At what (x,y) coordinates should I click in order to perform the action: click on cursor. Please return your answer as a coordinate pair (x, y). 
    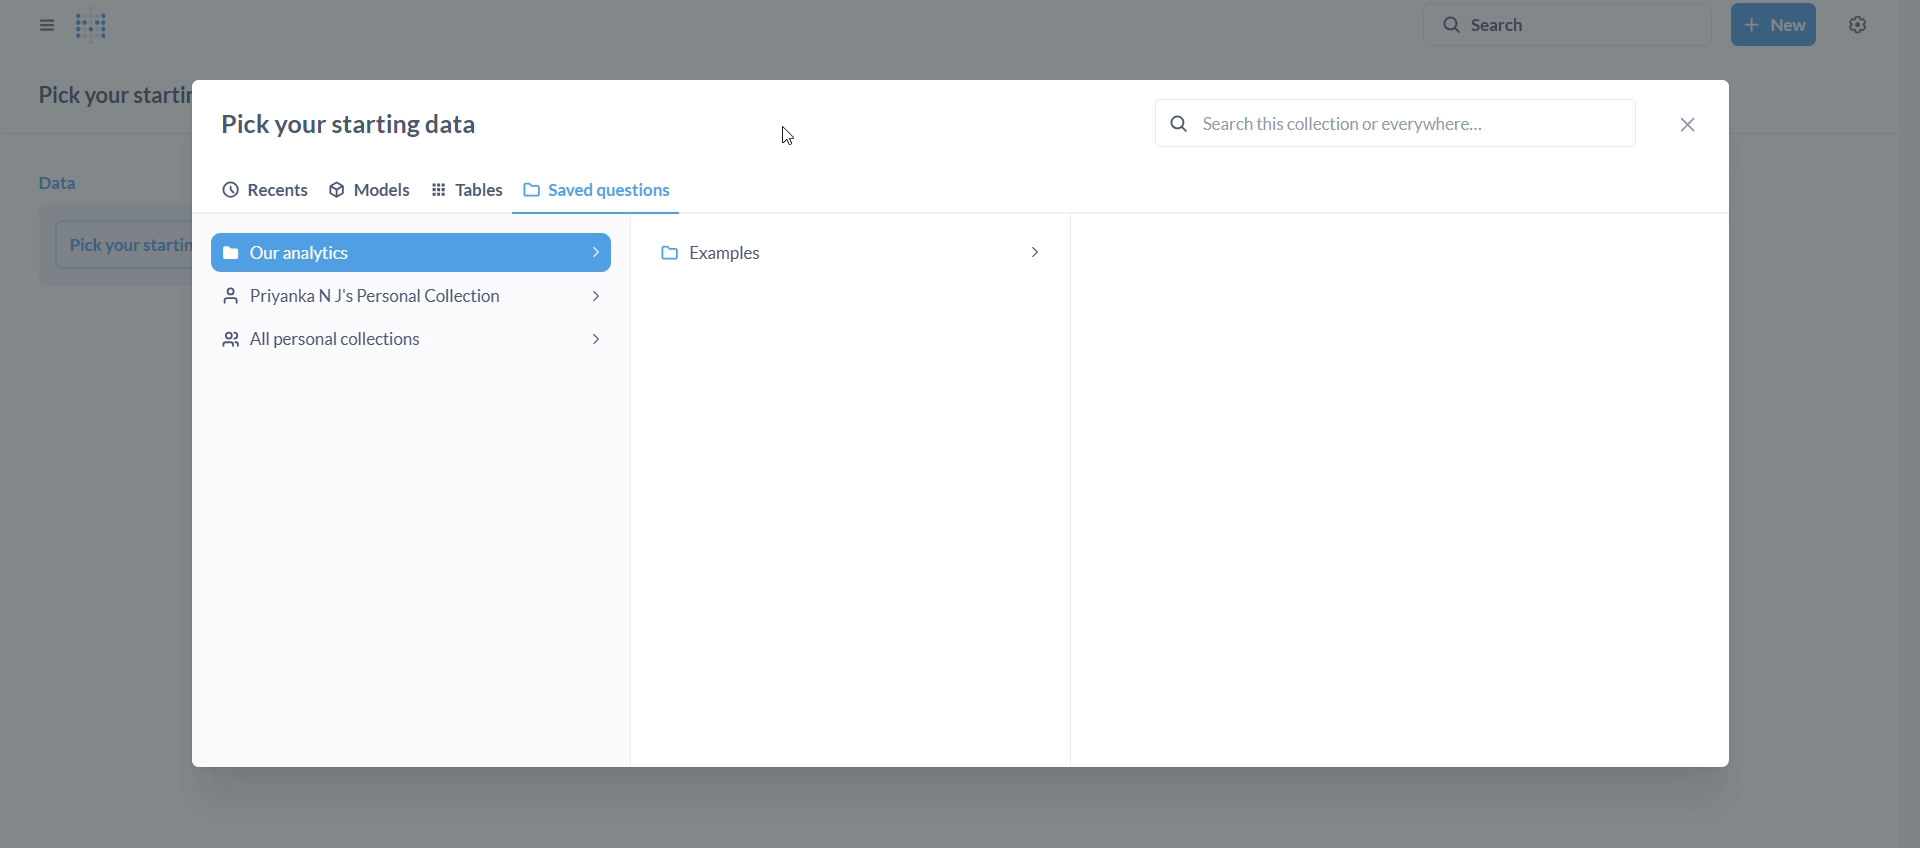
    Looking at the image, I should click on (786, 135).